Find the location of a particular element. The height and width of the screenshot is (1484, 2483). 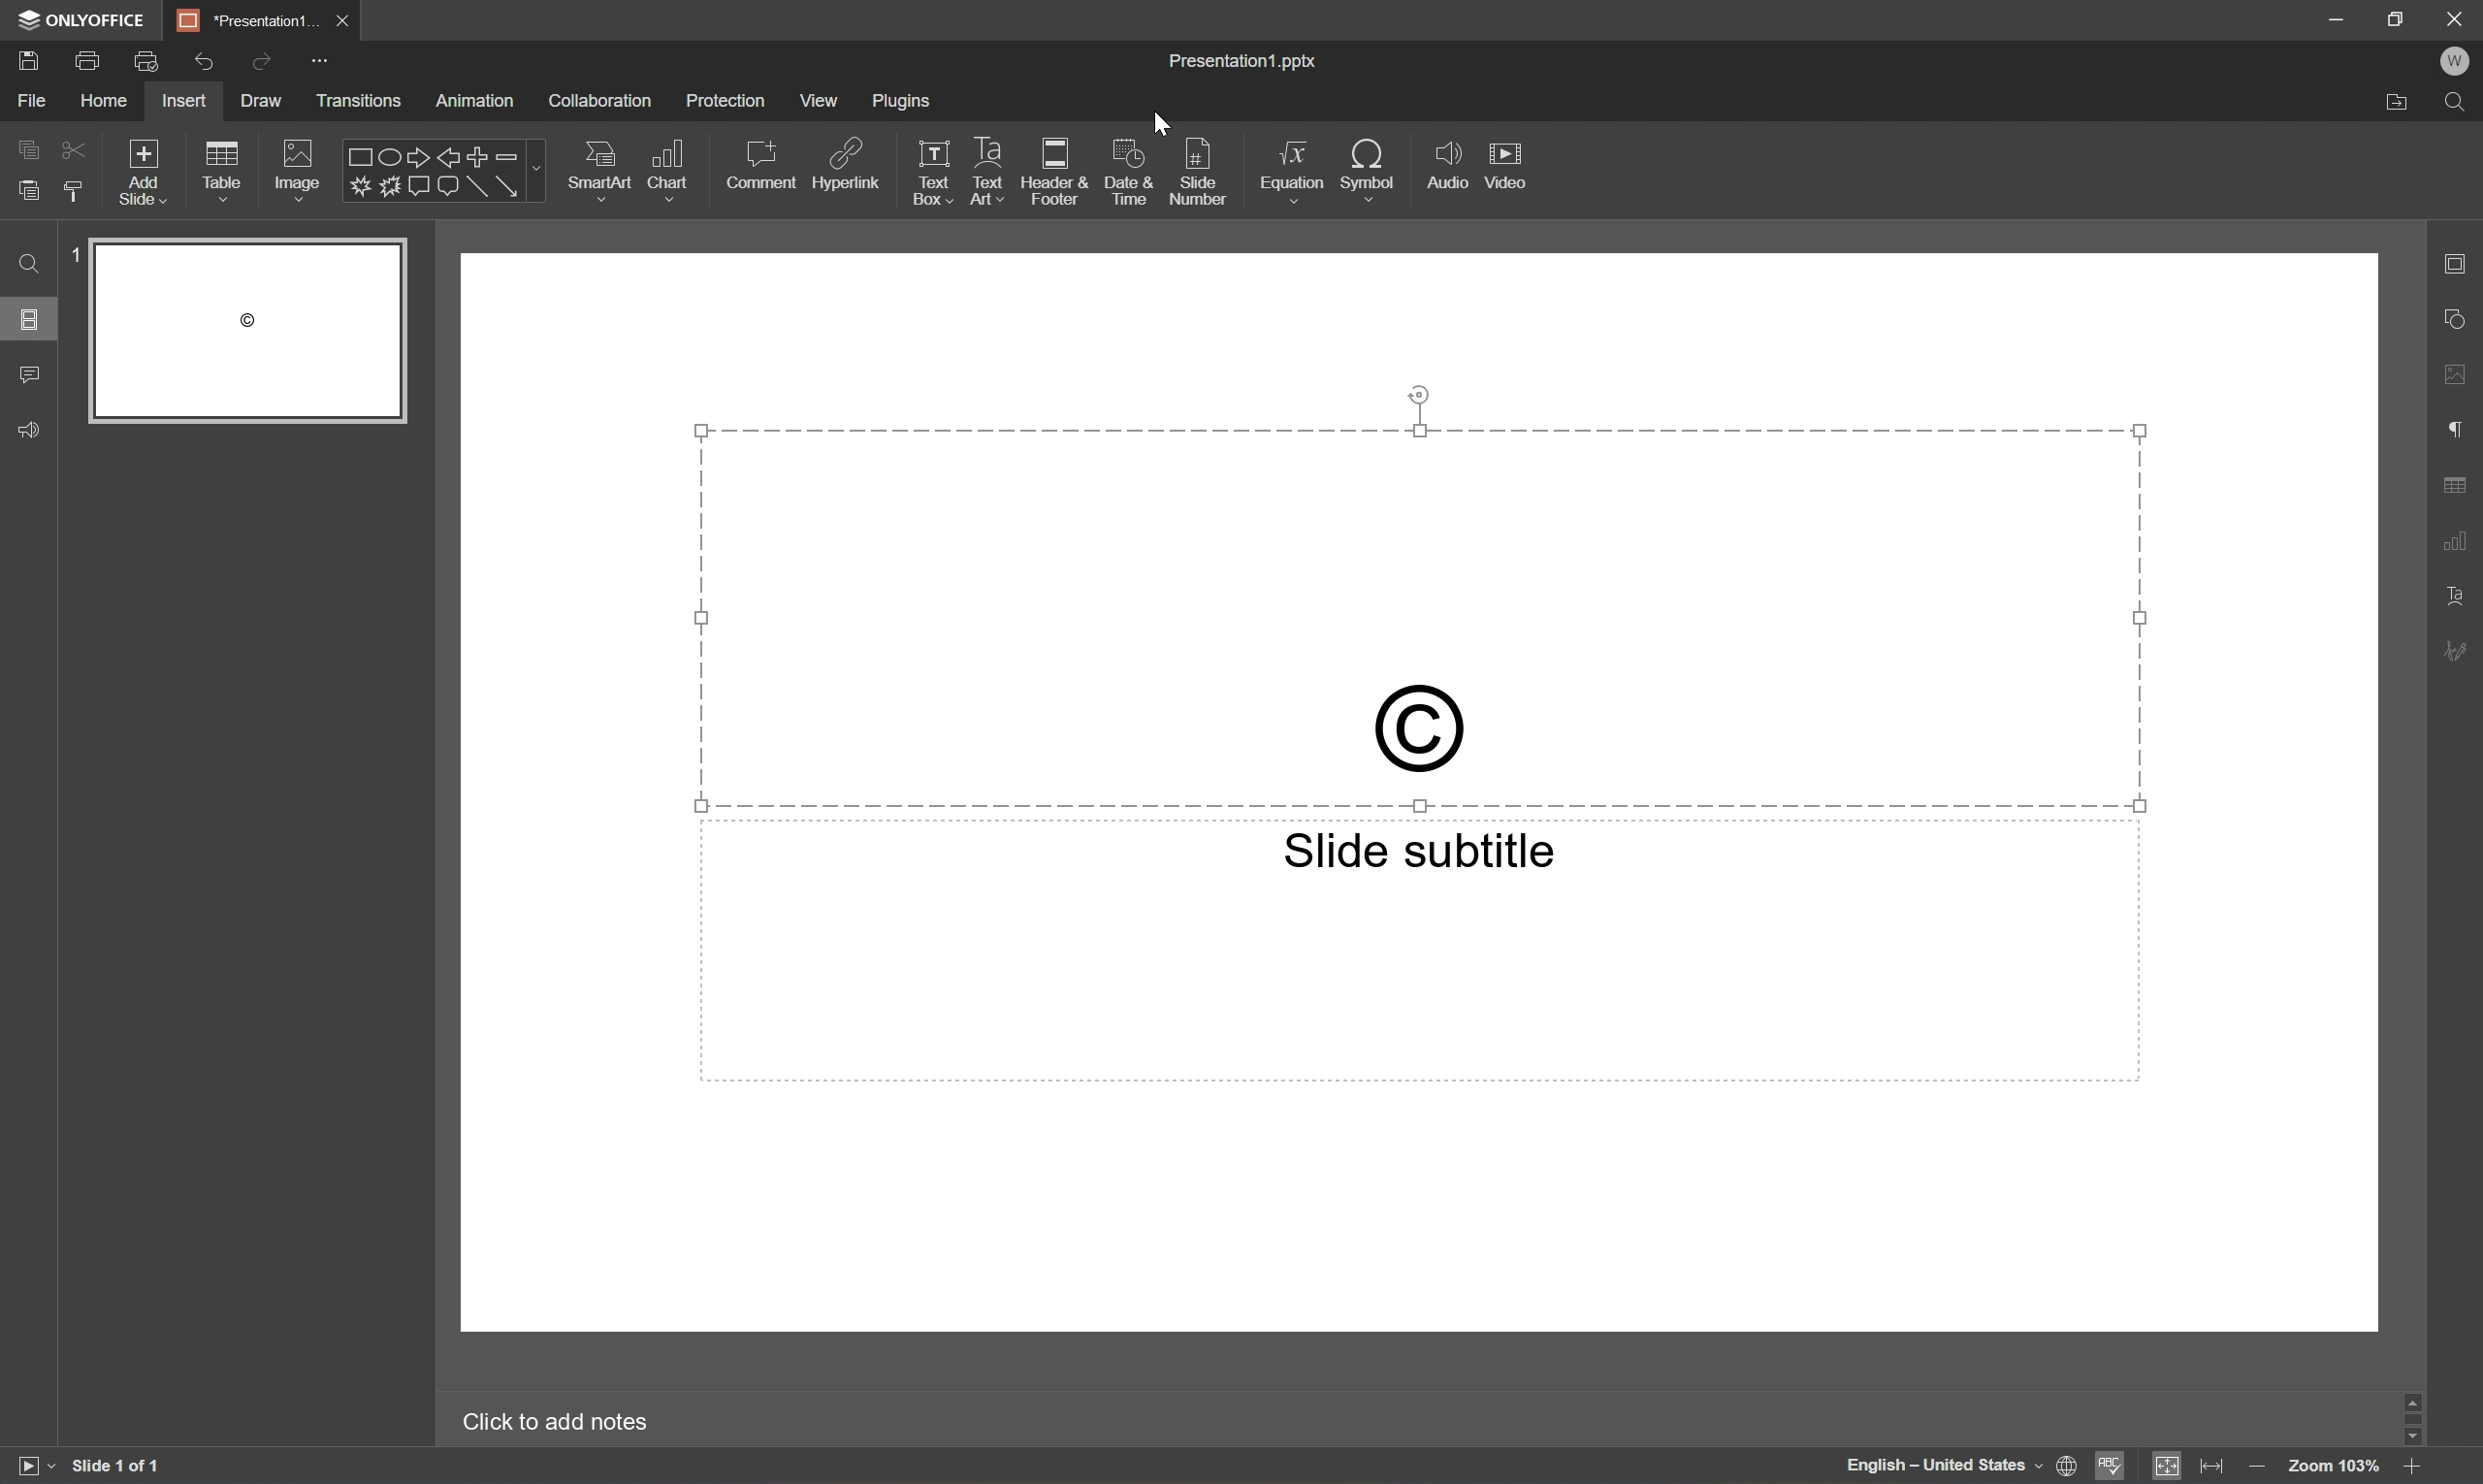

Close is located at coordinates (343, 20).